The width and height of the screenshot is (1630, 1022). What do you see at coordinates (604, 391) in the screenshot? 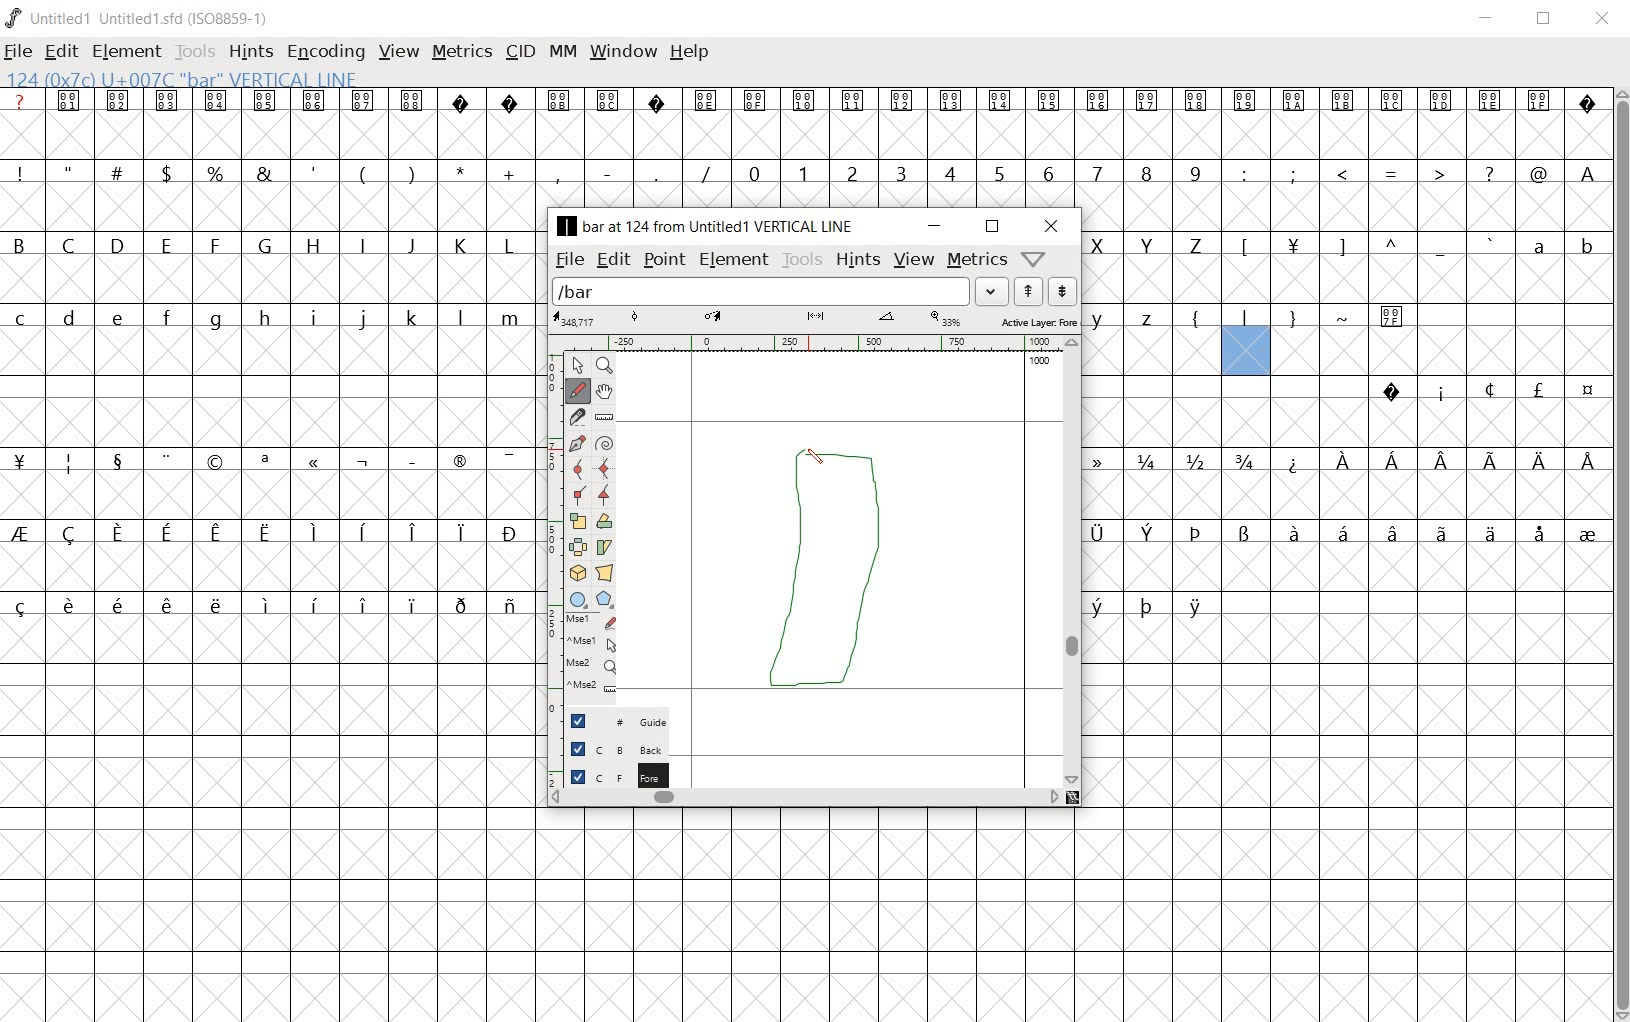
I see `scroll by hand` at bounding box center [604, 391].